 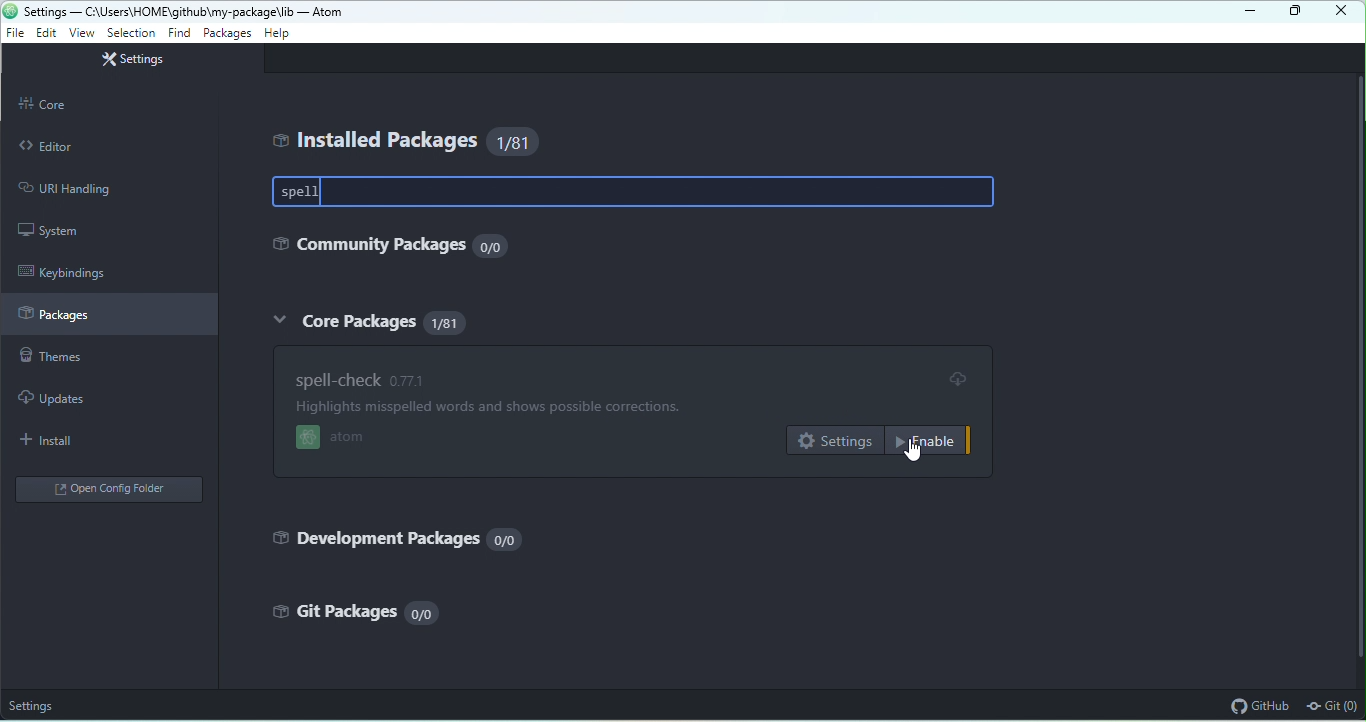 What do you see at coordinates (324, 191) in the screenshot?
I see `type cursor` at bounding box center [324, 191].